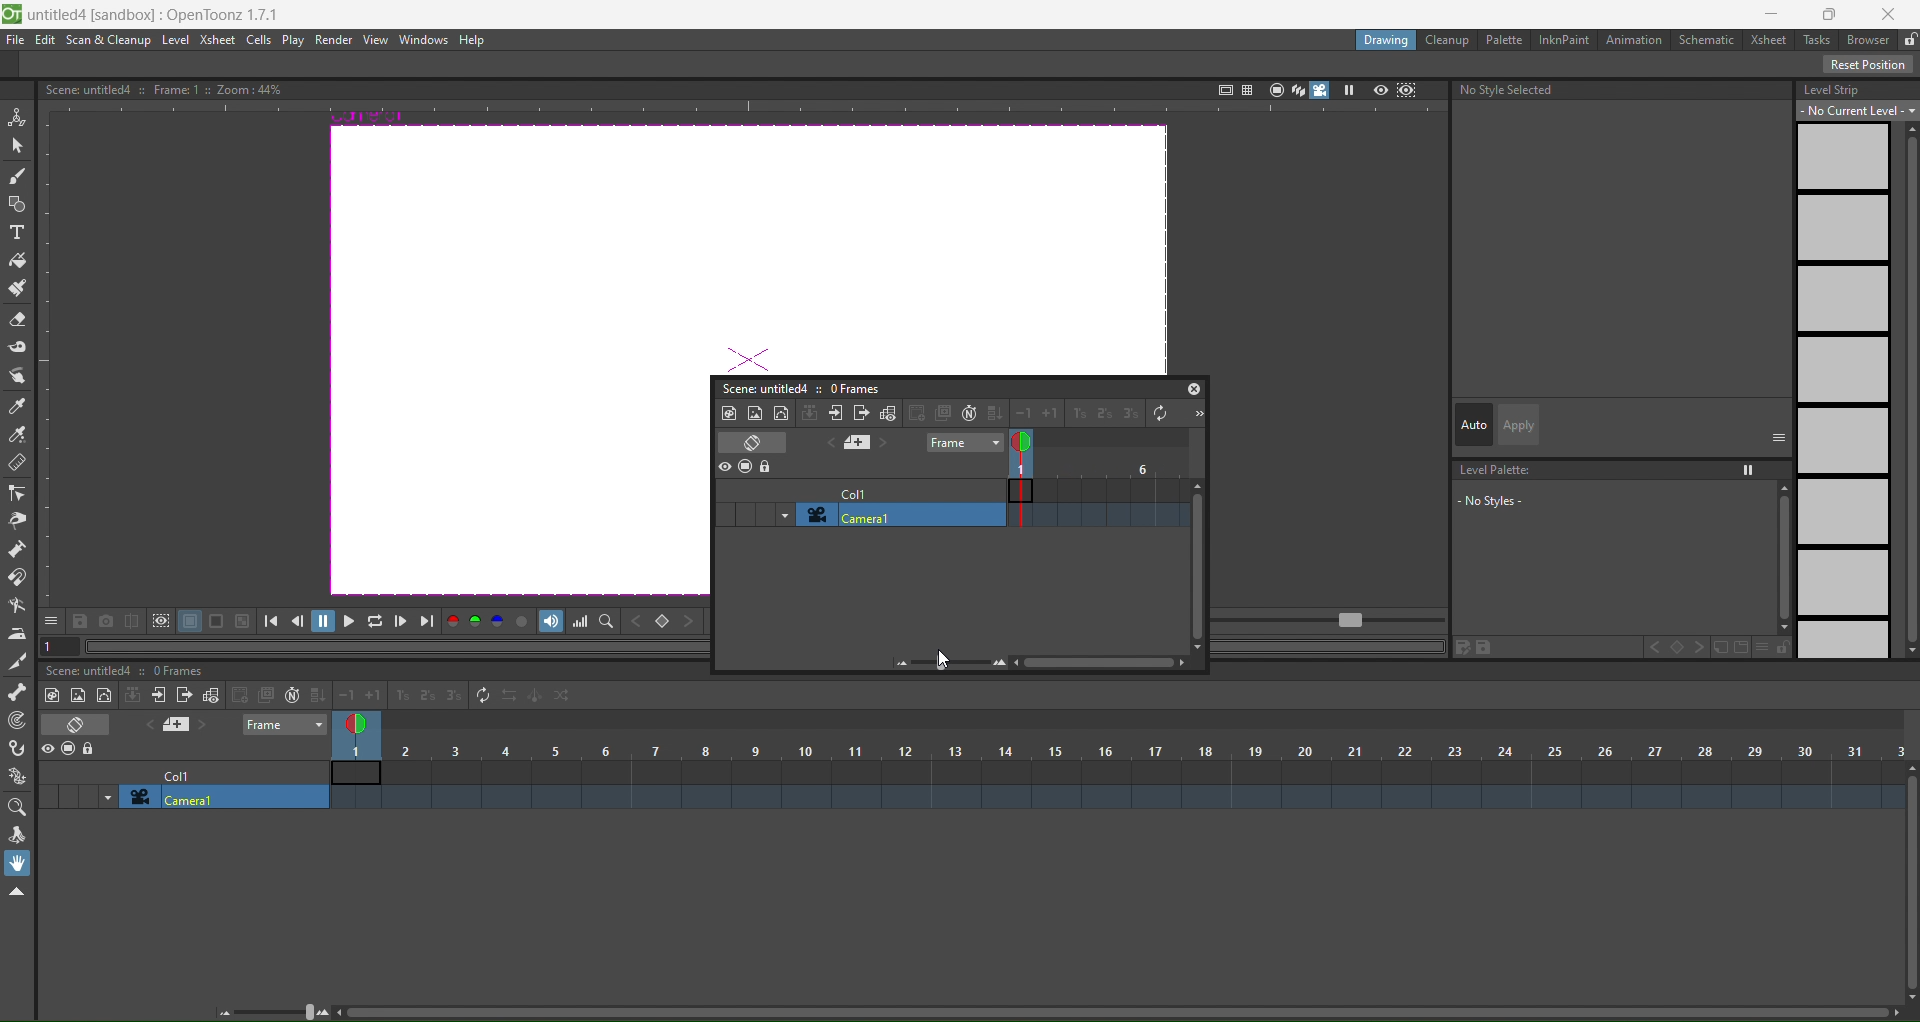 The image size is (1920, 1022). What do you see at coordinates (1638, 41) in the screenshot?
I see `animation` at bounding box center [1638, 41].